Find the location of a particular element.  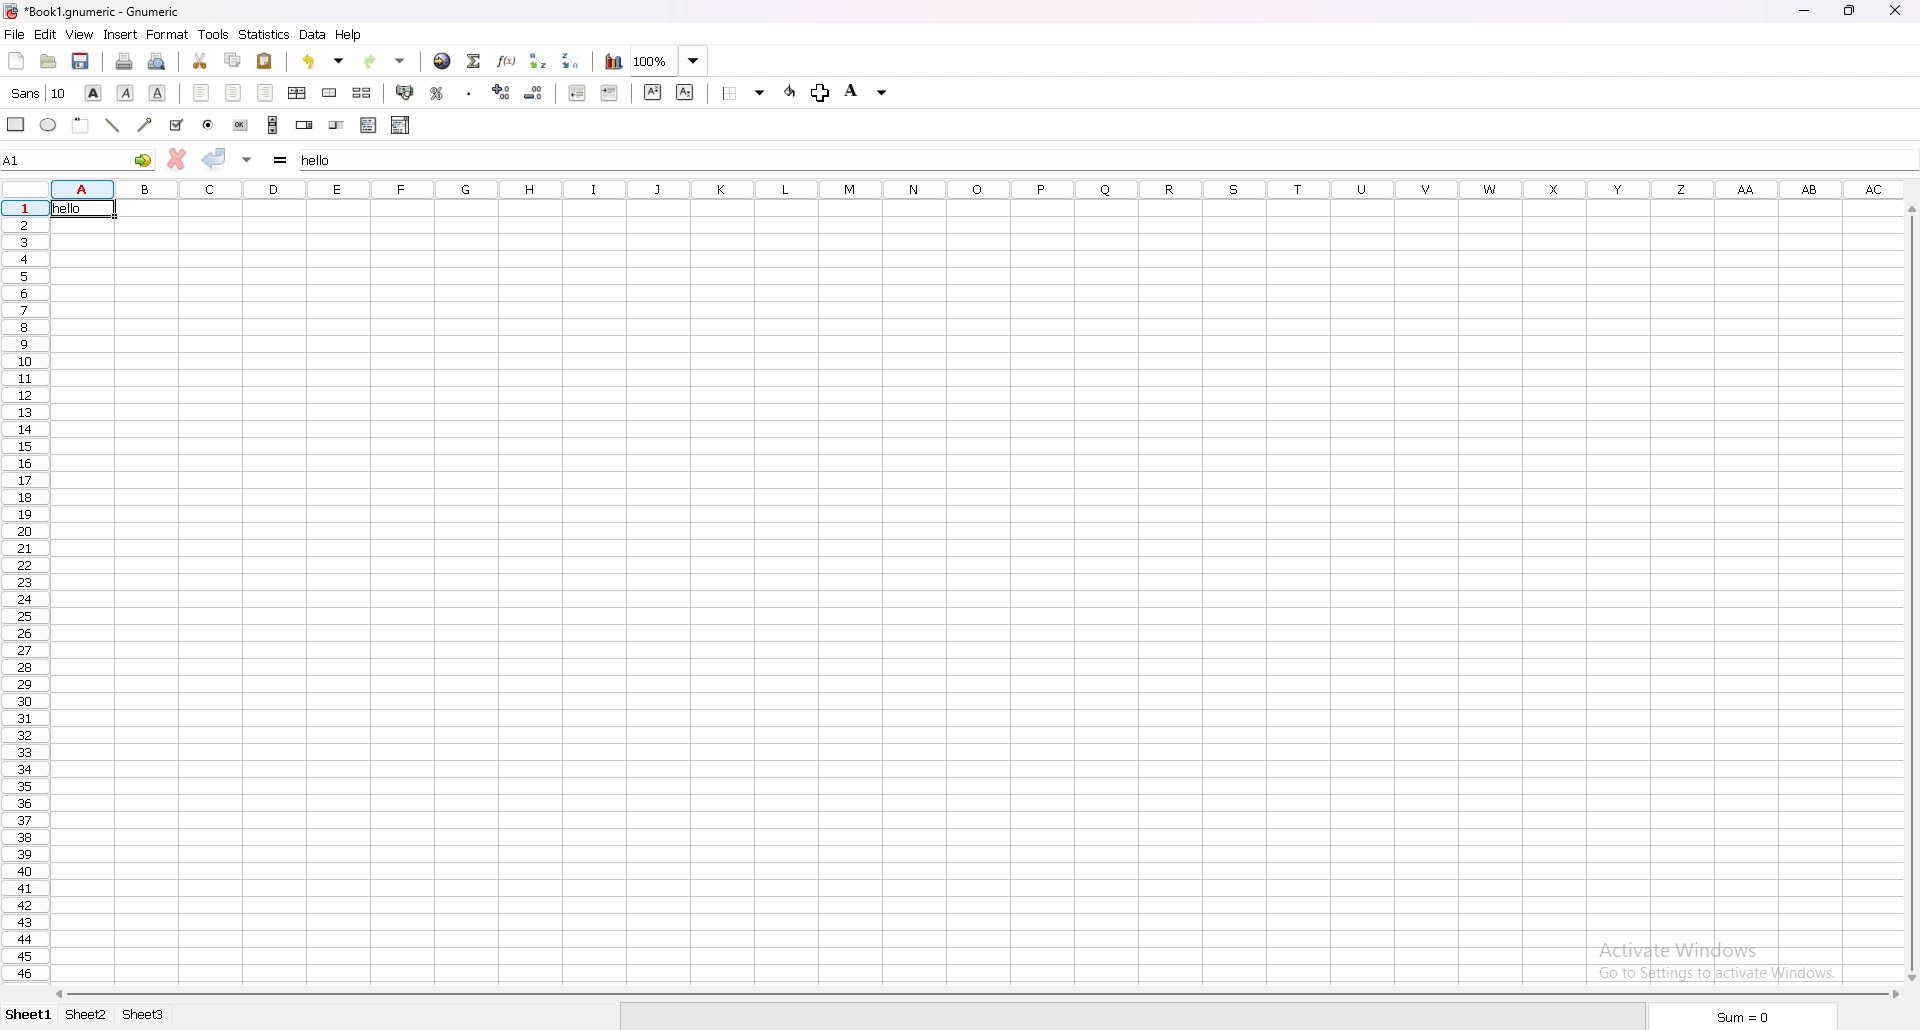

resize is located at coordinates (1850, 11).